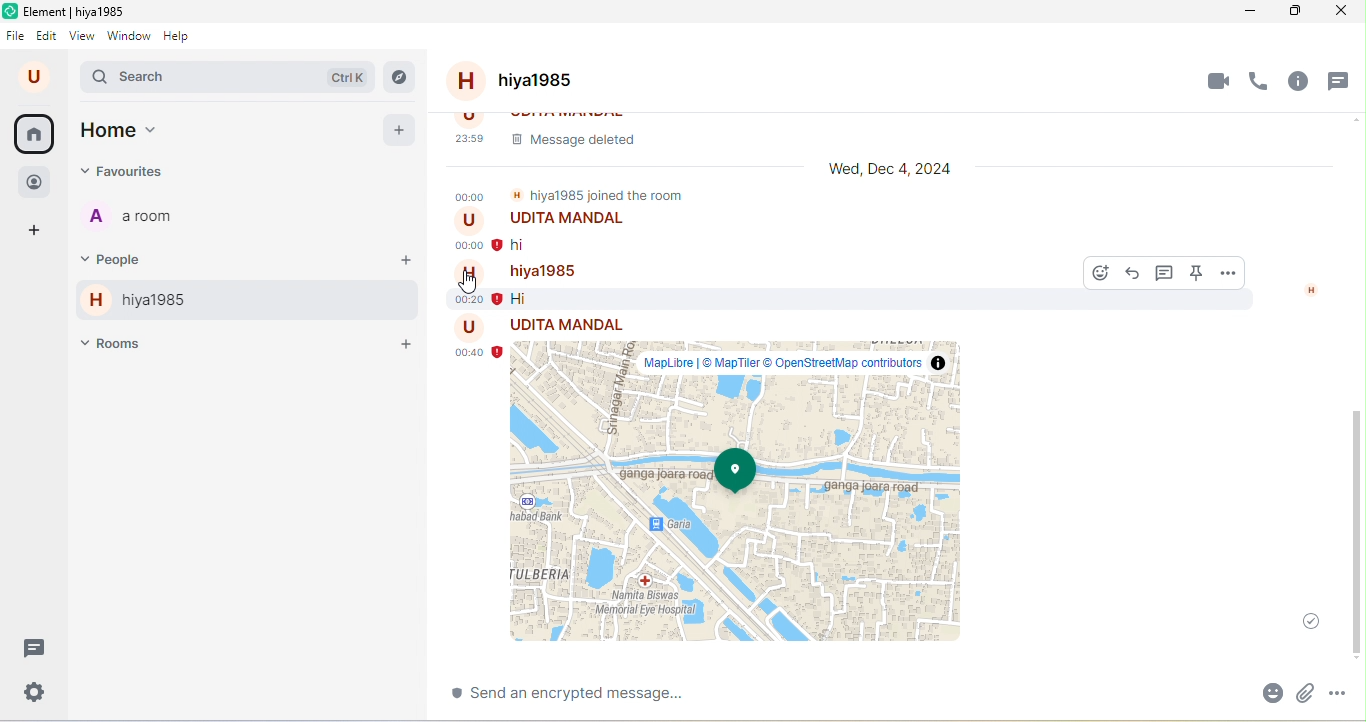  What do you see at coordinates (125, 172) in the screenshot?
I see `favourites` at bounding box center [125, 172].